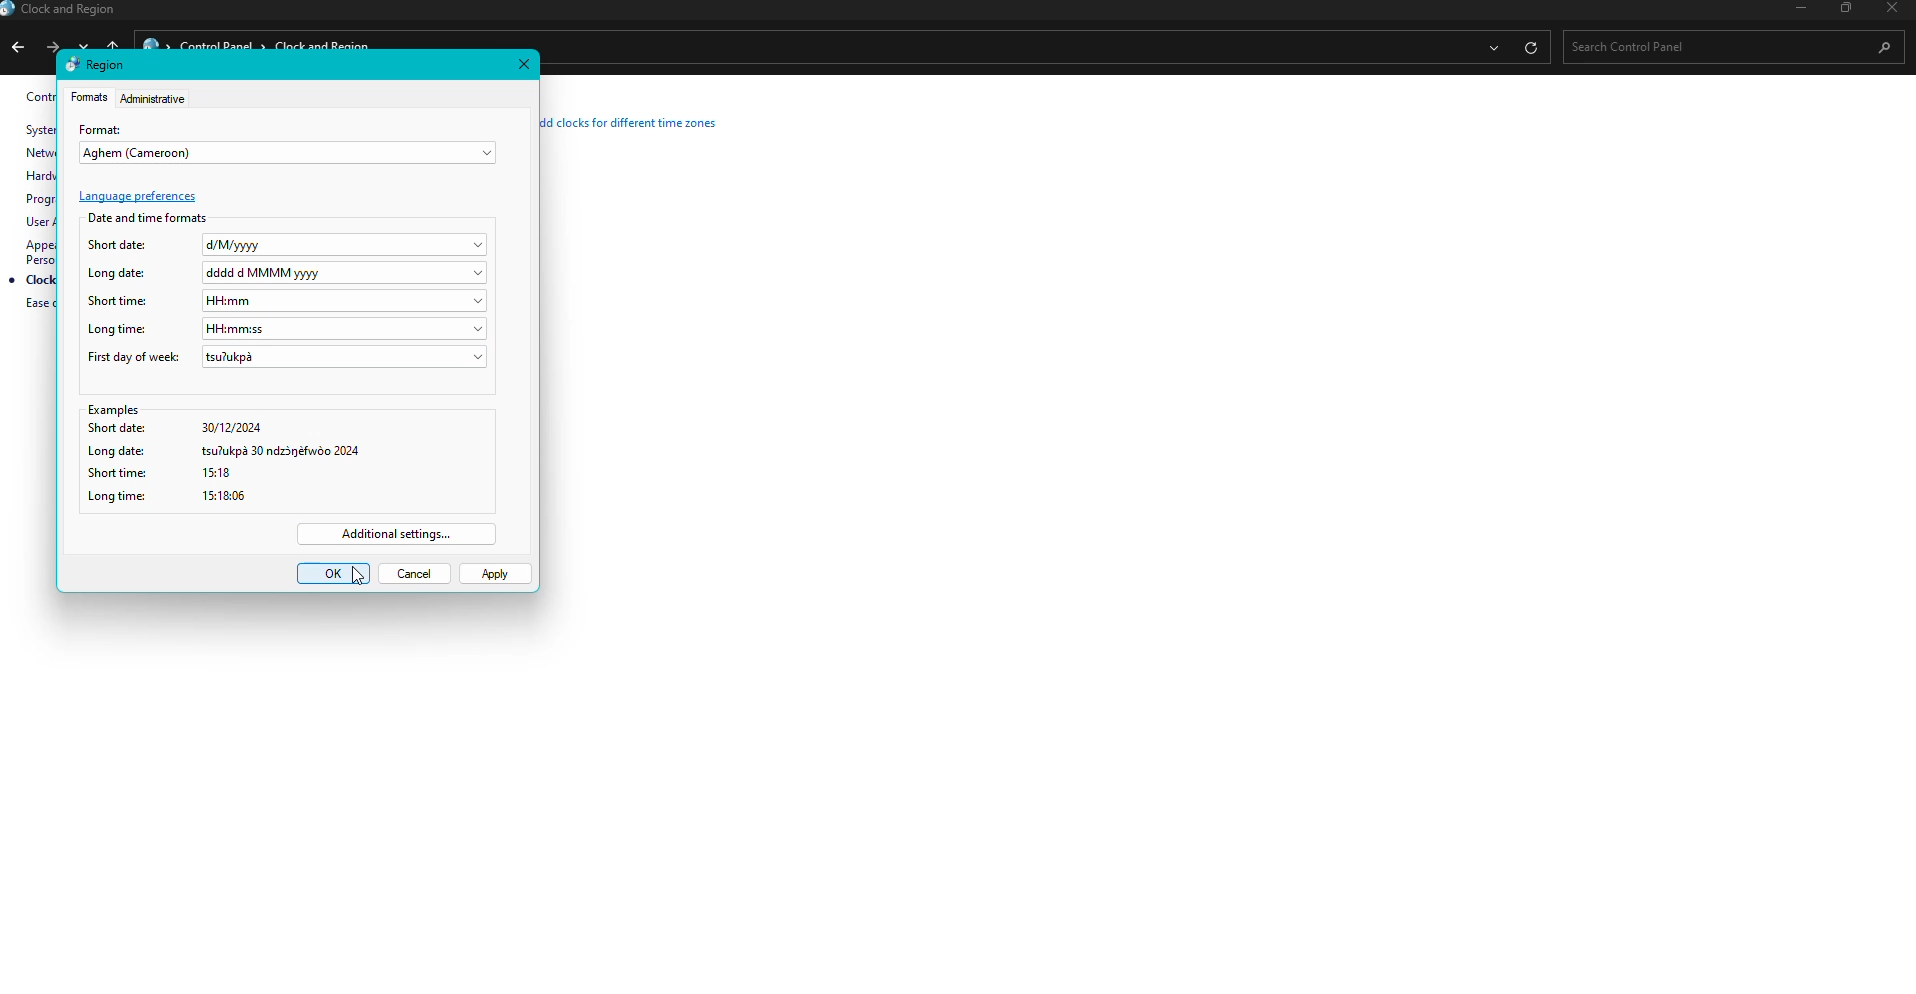 The width and height of the screenshot is (1916, 994). Describe the element at coordinates (290, 155) in the screenshot. I see `Aghem` at that location.